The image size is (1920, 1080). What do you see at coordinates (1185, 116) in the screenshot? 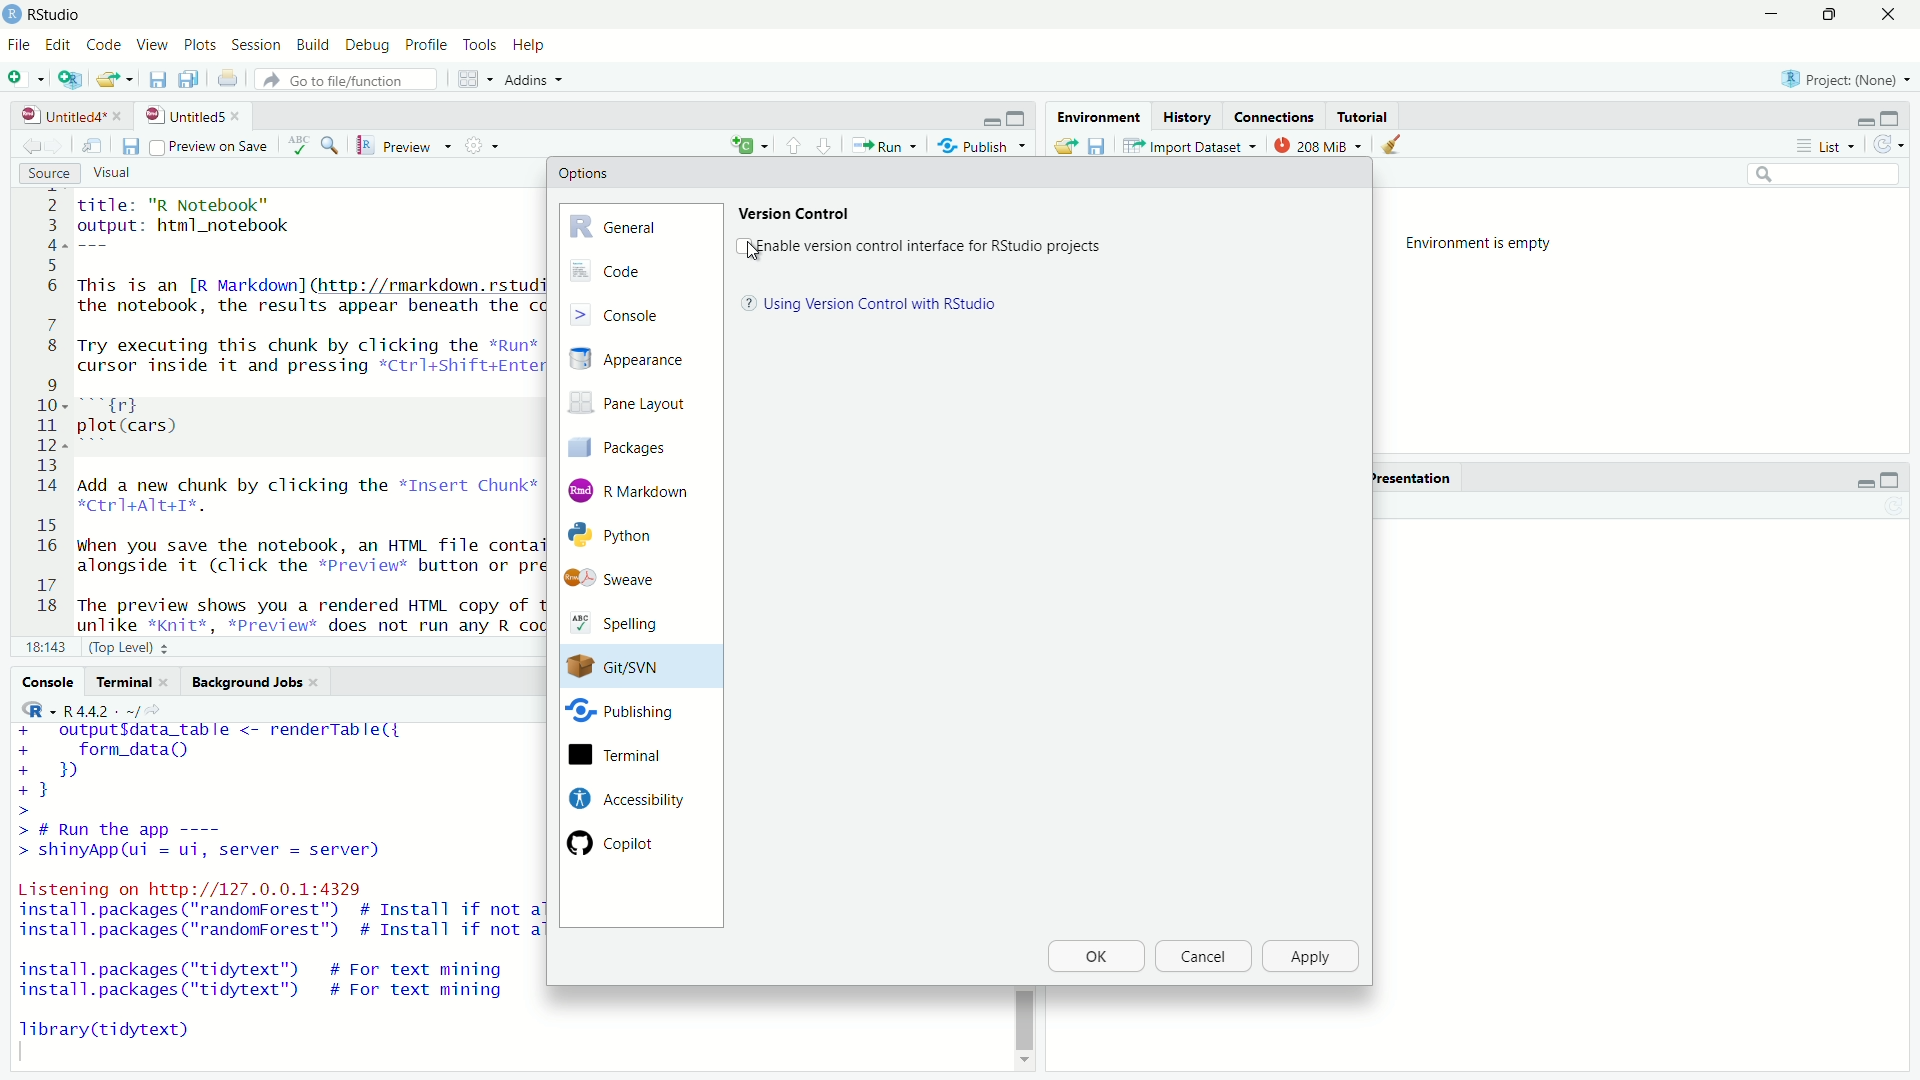
I see `History` at bounding box center [1185, 116].